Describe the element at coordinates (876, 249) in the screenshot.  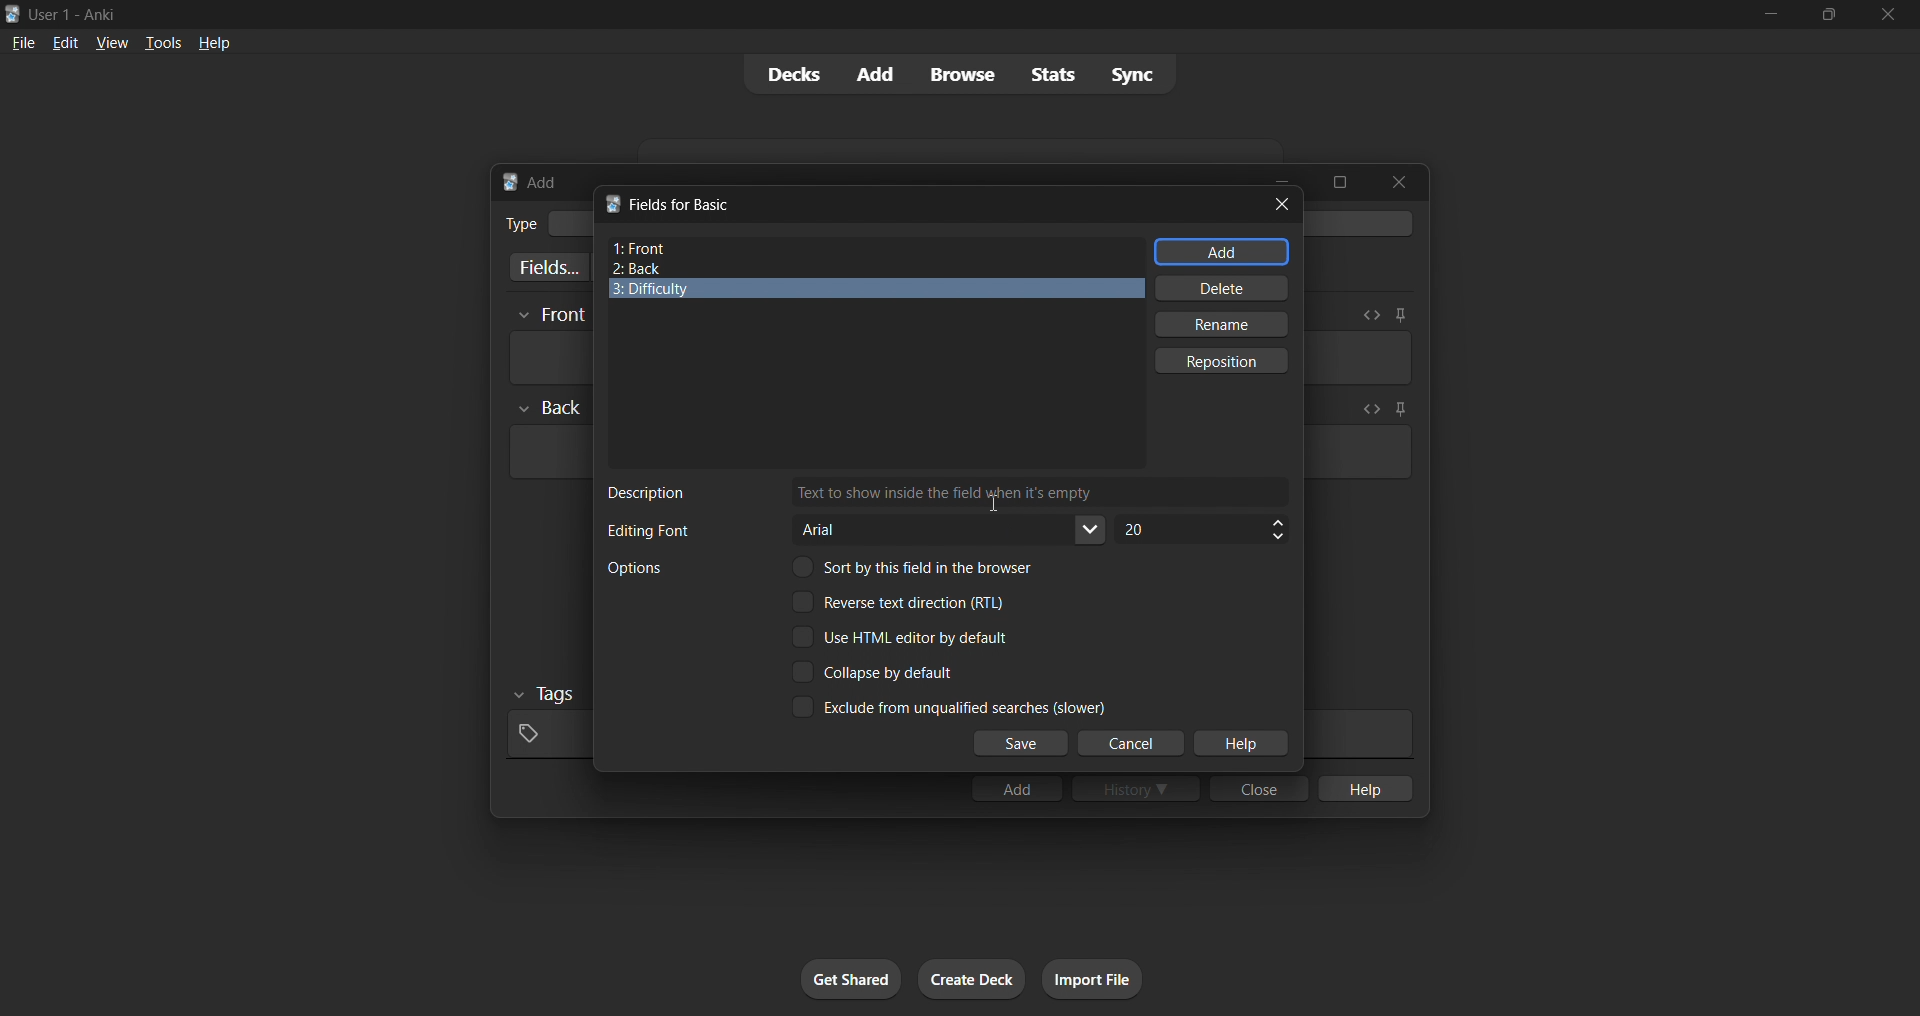
I see `front field` at that location.